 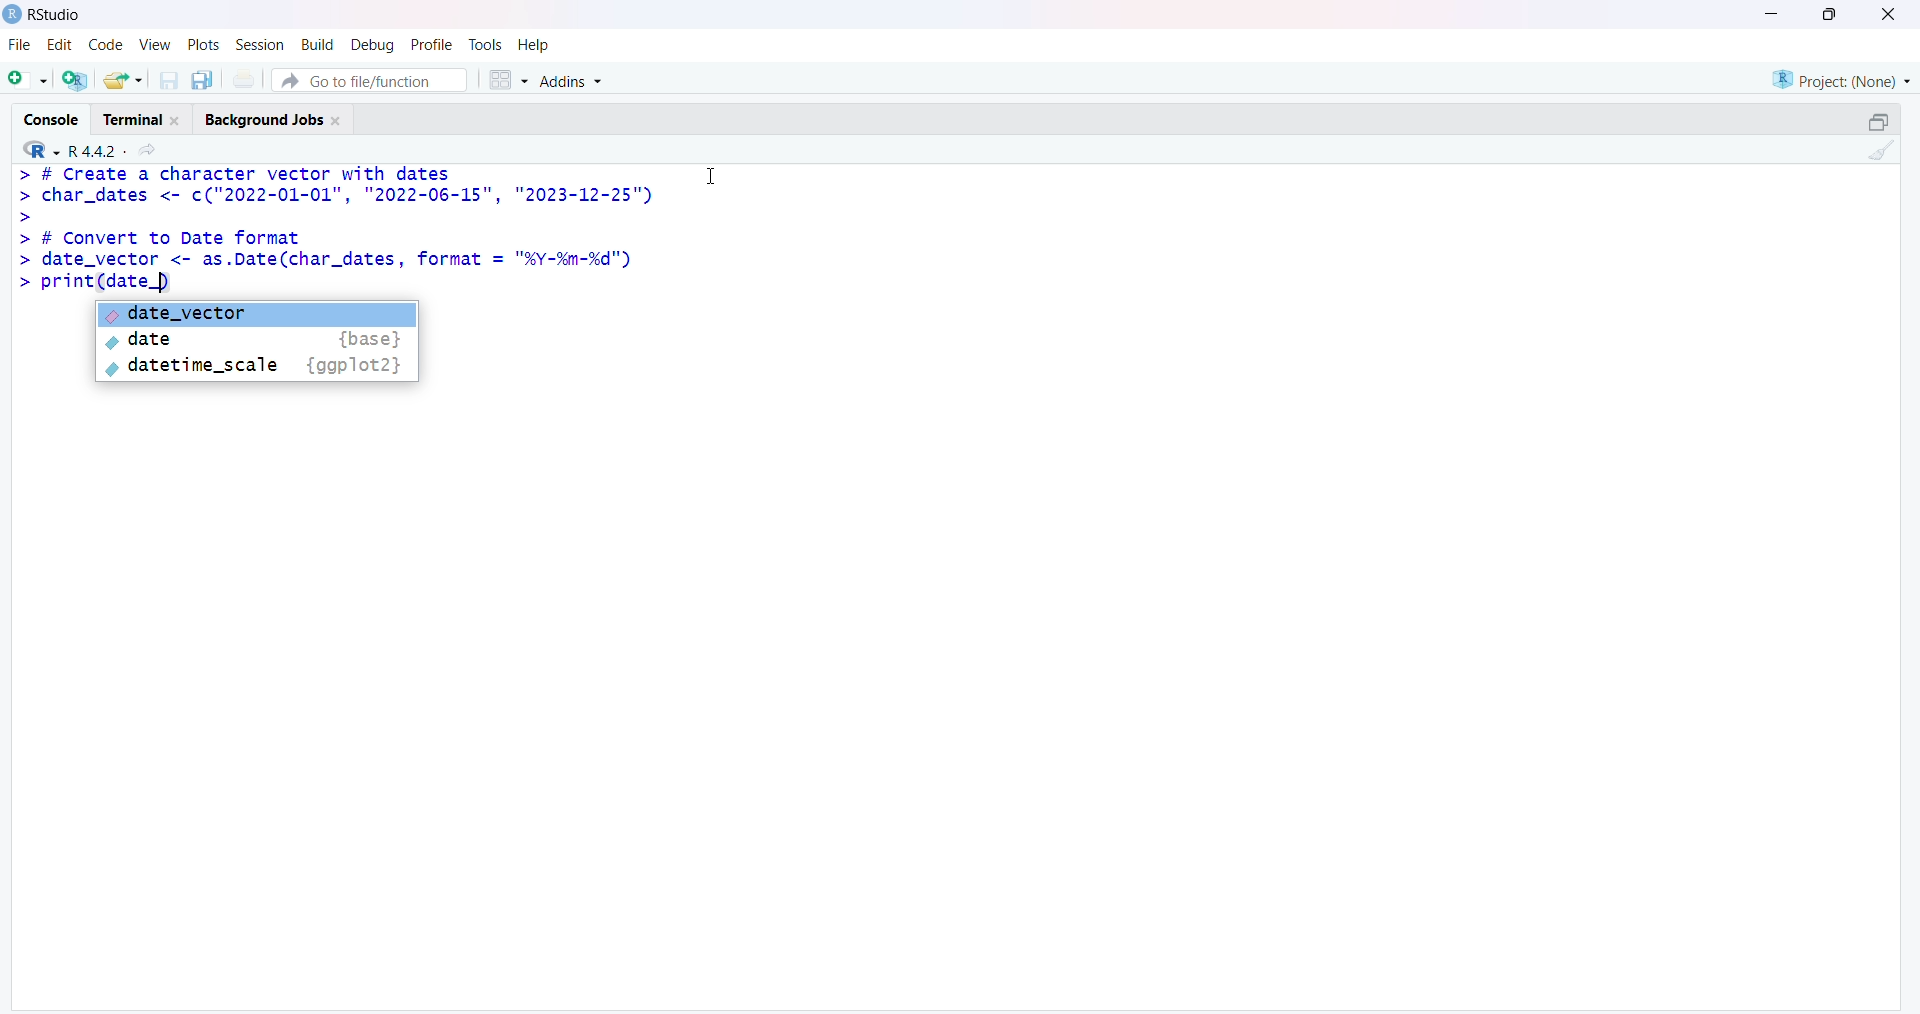 What do you see at coordinates (152, 149) in the screenshot?
I see `View the current working directory` at bounding box center [152, 149].